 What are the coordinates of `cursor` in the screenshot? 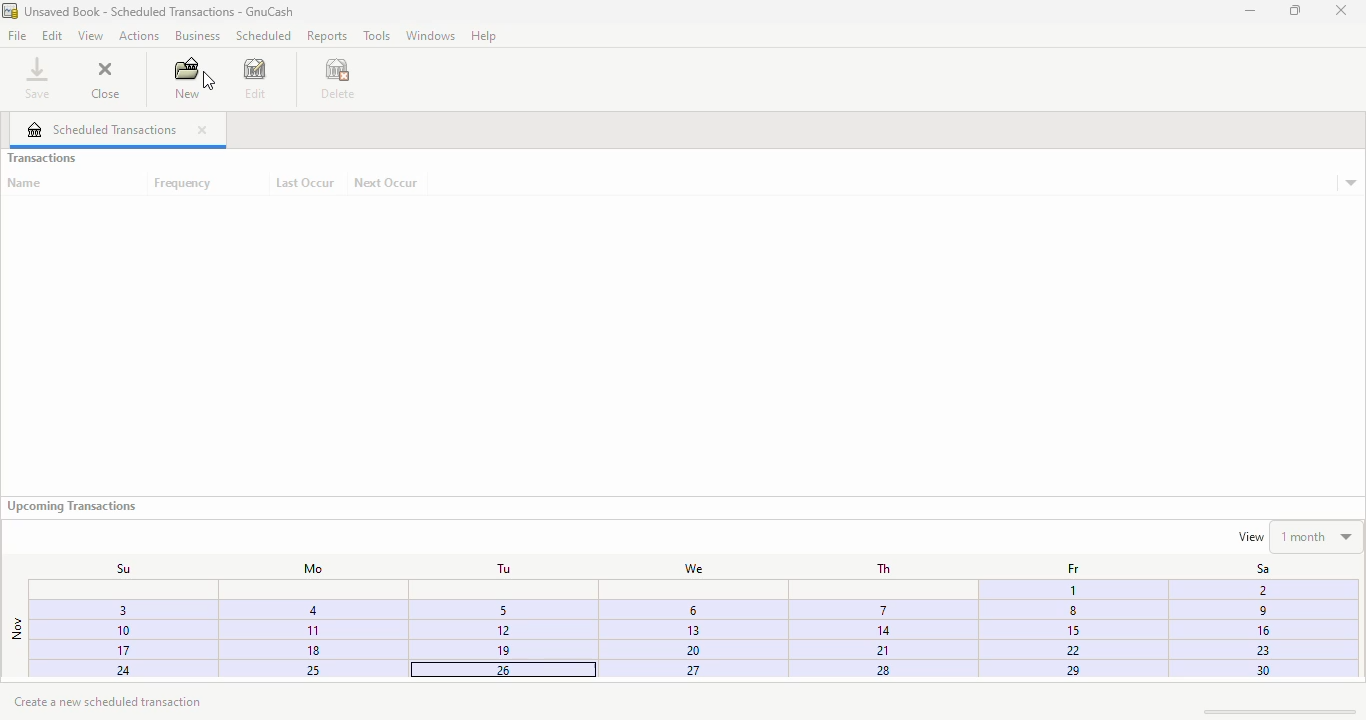 It's located at (209, 81).